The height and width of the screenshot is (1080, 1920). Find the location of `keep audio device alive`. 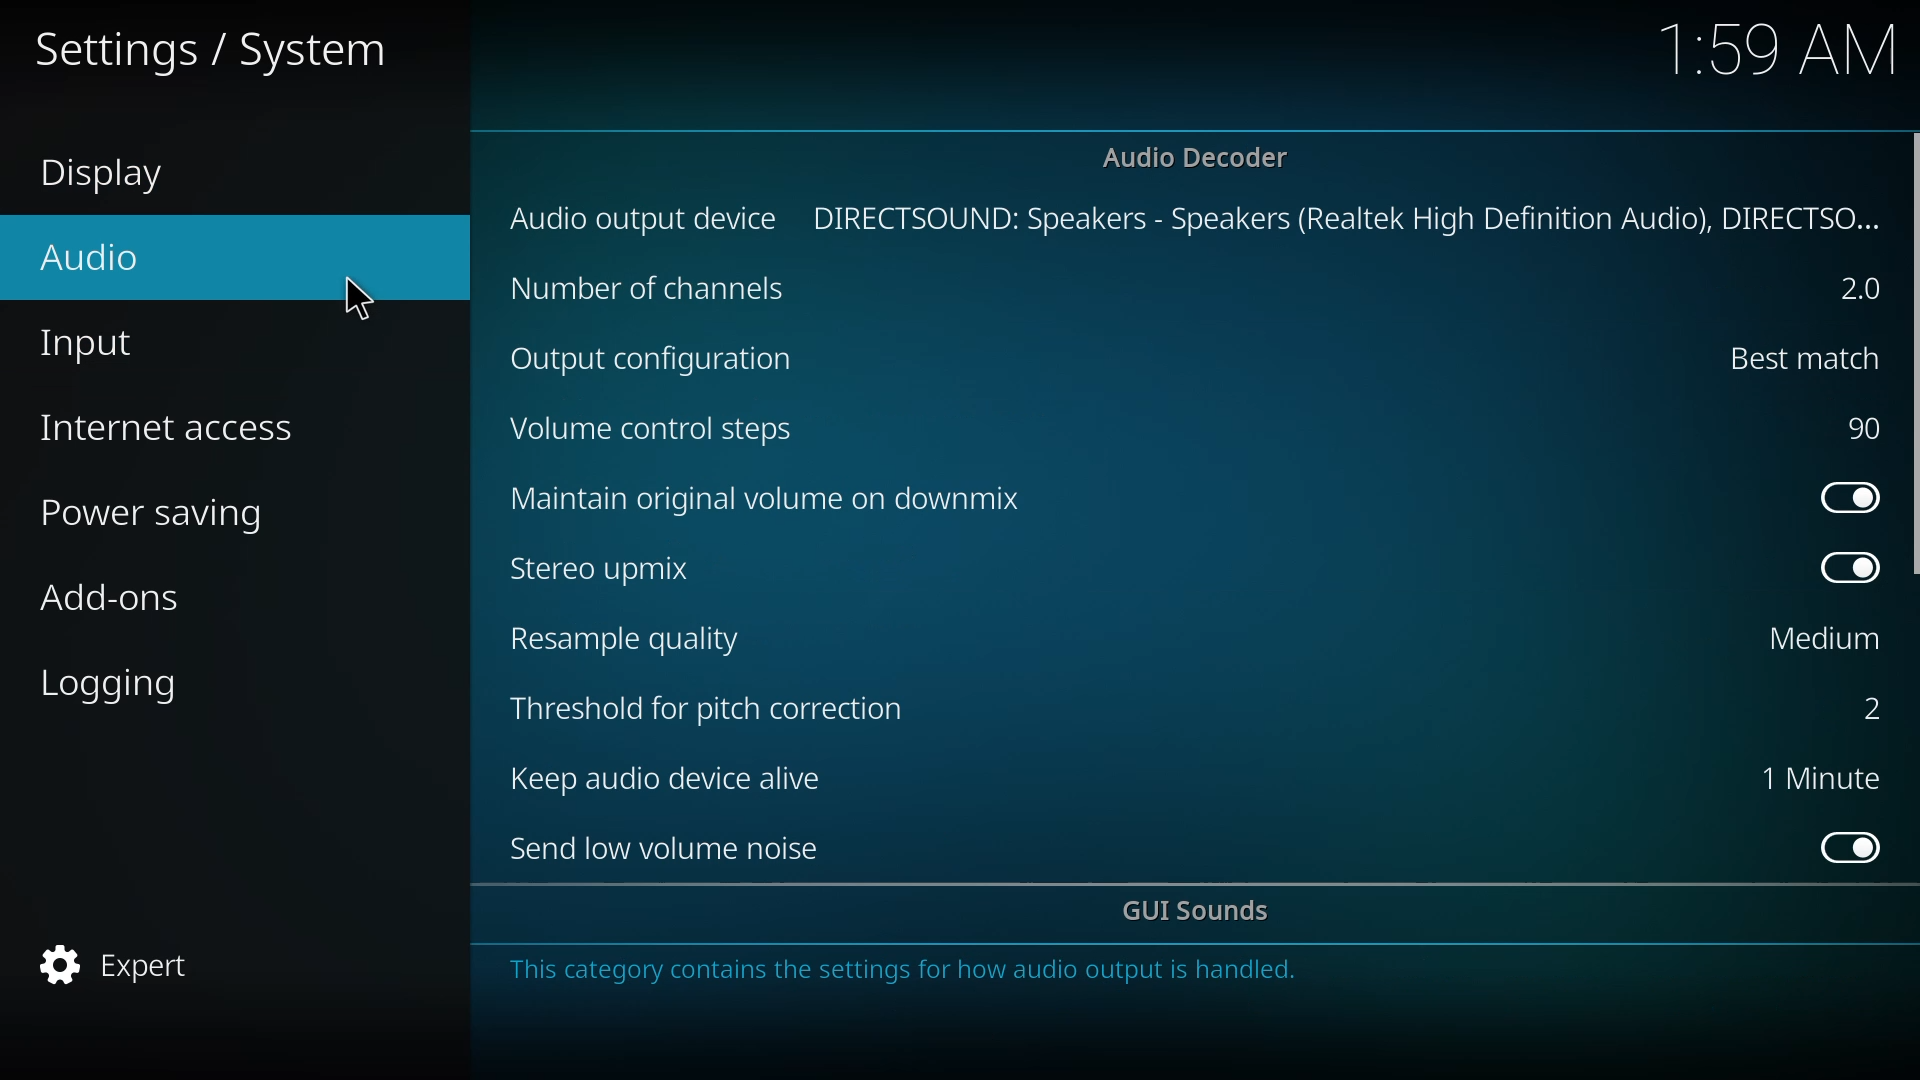

keep audio device alive is located at coordinates (672, 777).